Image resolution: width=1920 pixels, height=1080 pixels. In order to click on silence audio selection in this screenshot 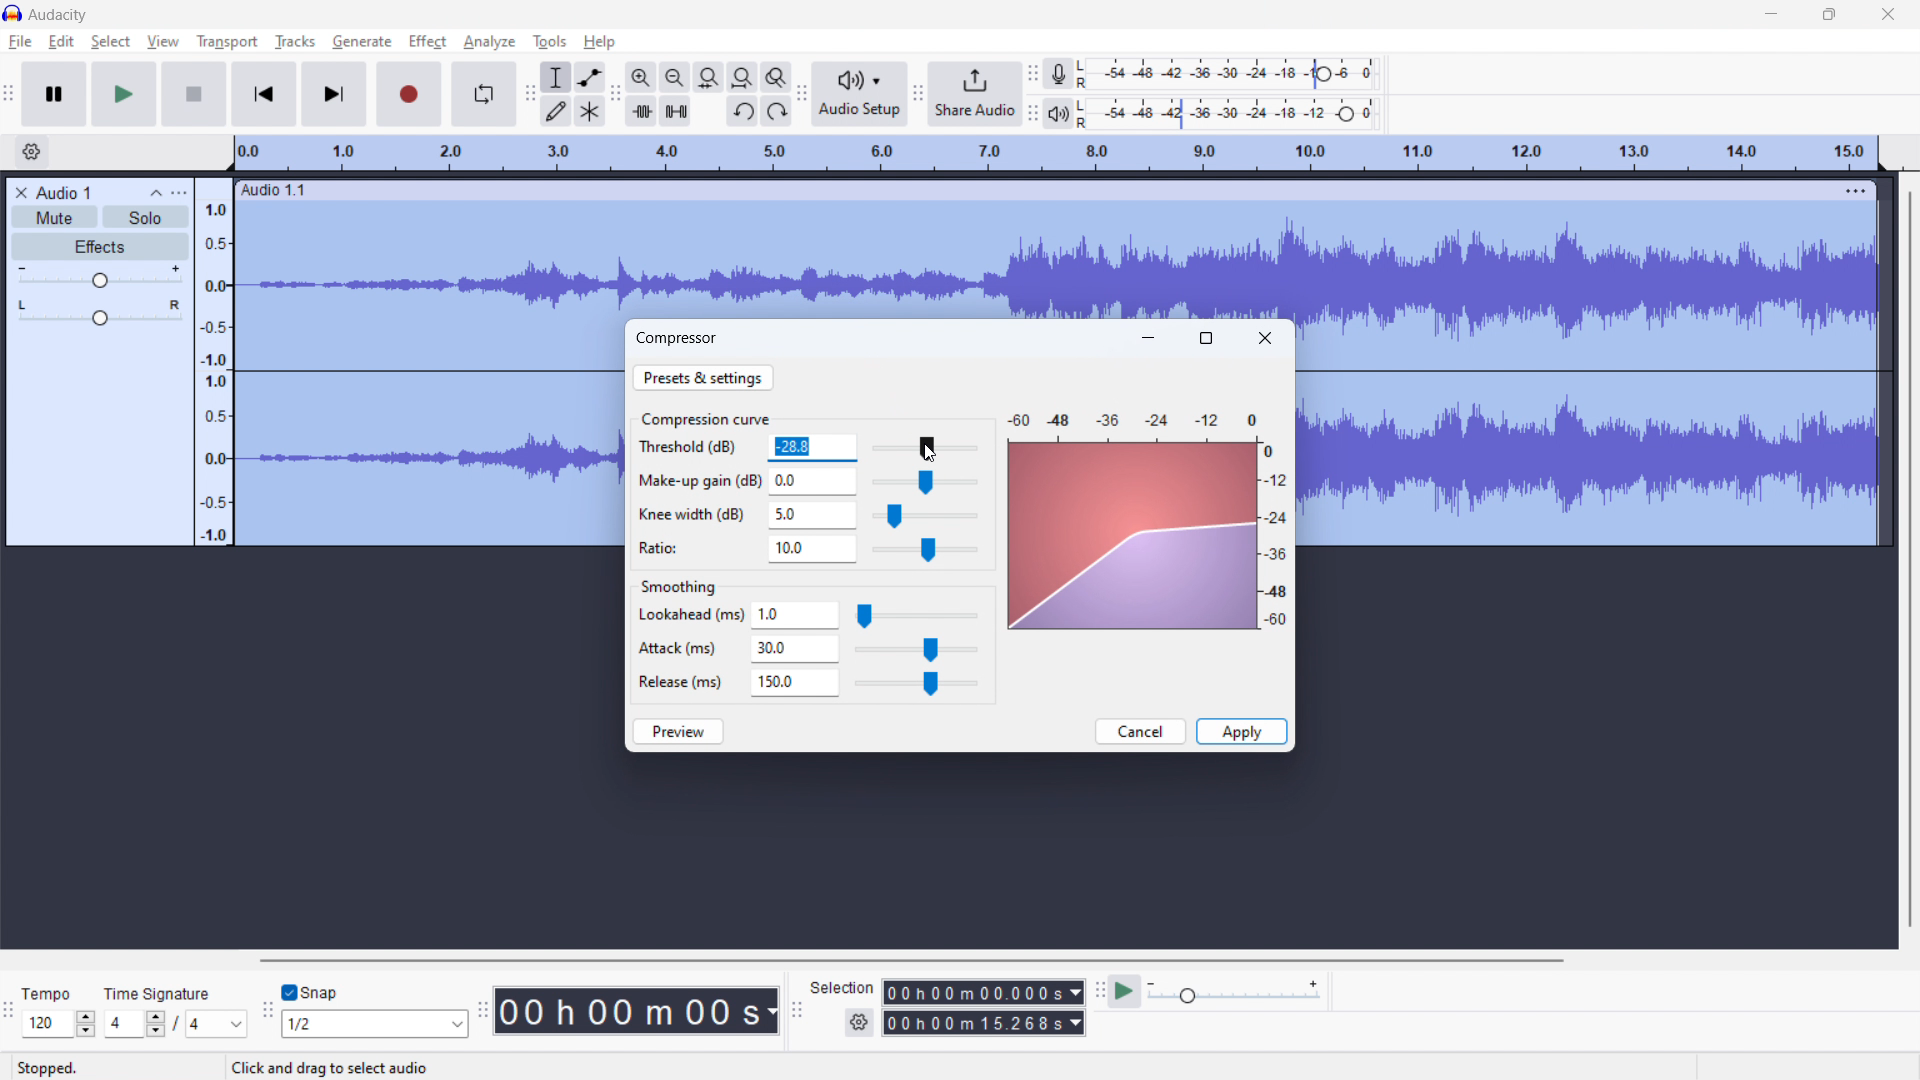, I will do `click(675, 111)`.